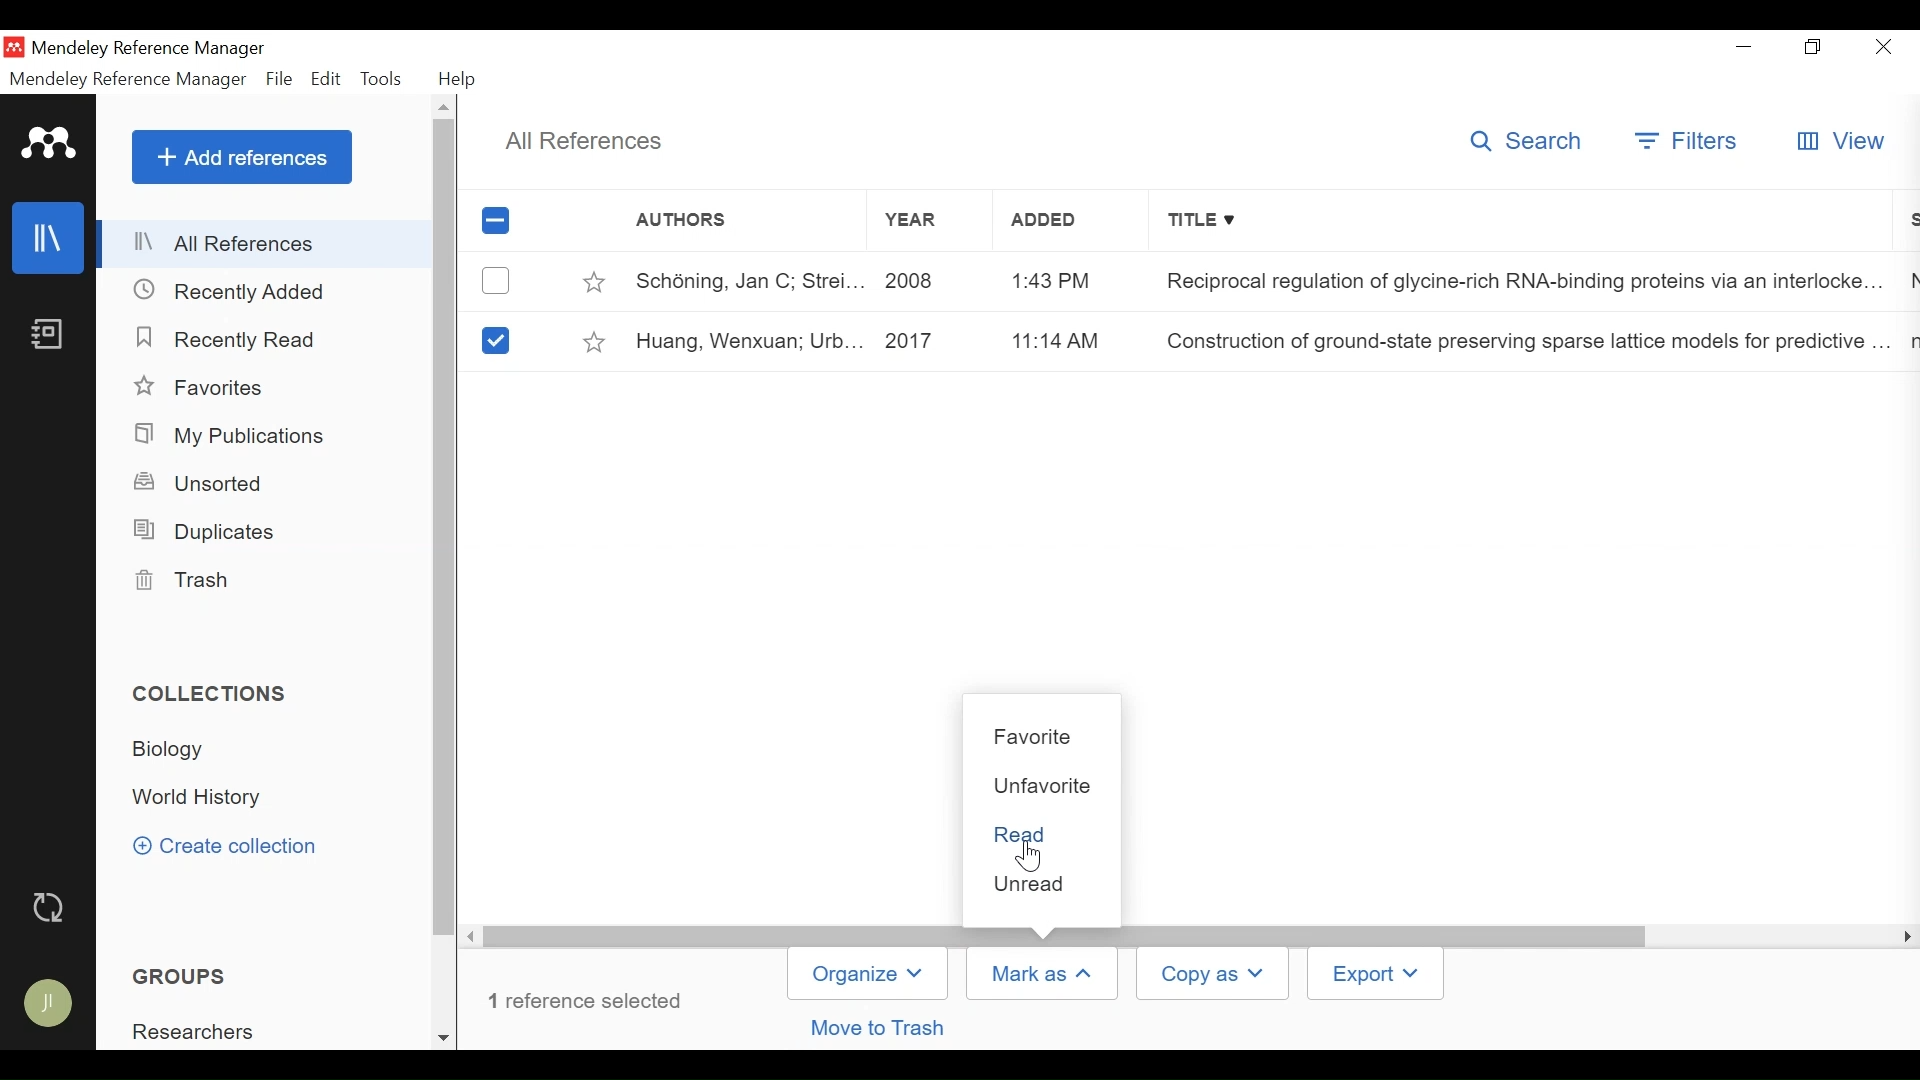  I want to click on Collection, so click(217, 798).